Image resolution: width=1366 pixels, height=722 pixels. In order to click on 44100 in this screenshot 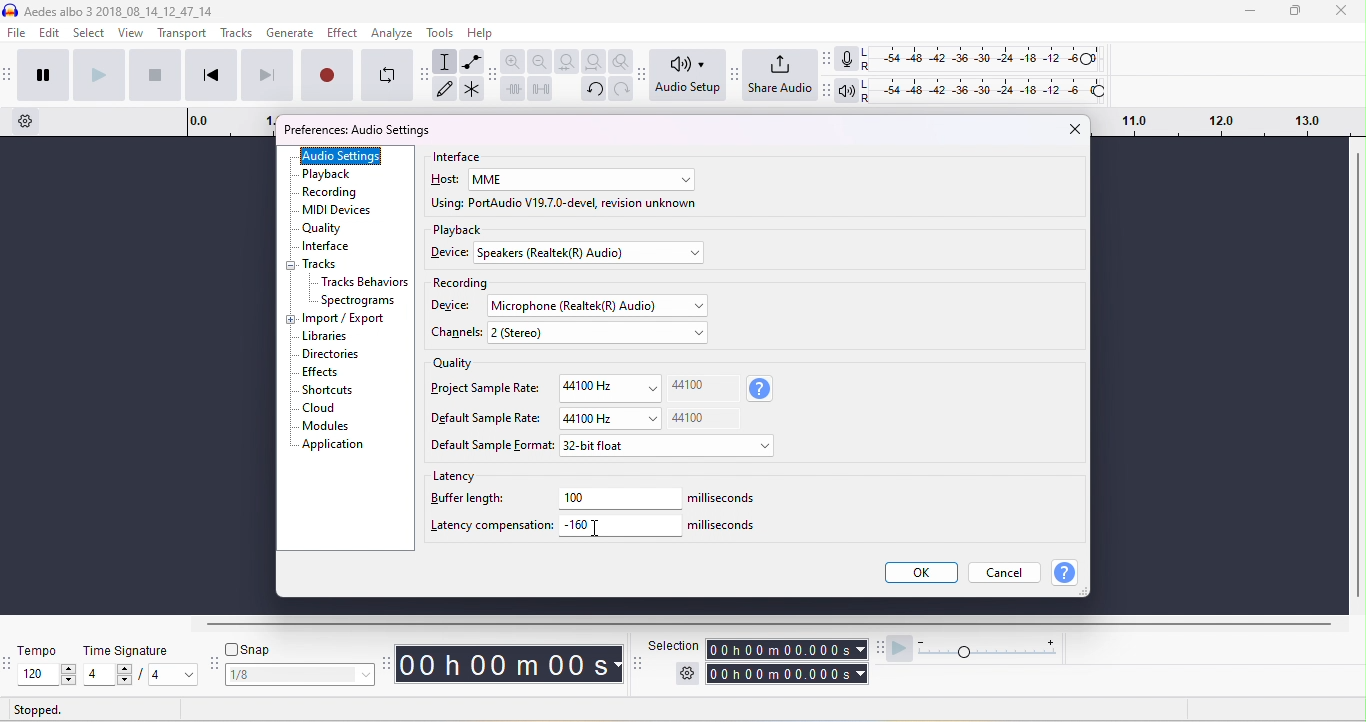, I will do `click(689, 384)`.